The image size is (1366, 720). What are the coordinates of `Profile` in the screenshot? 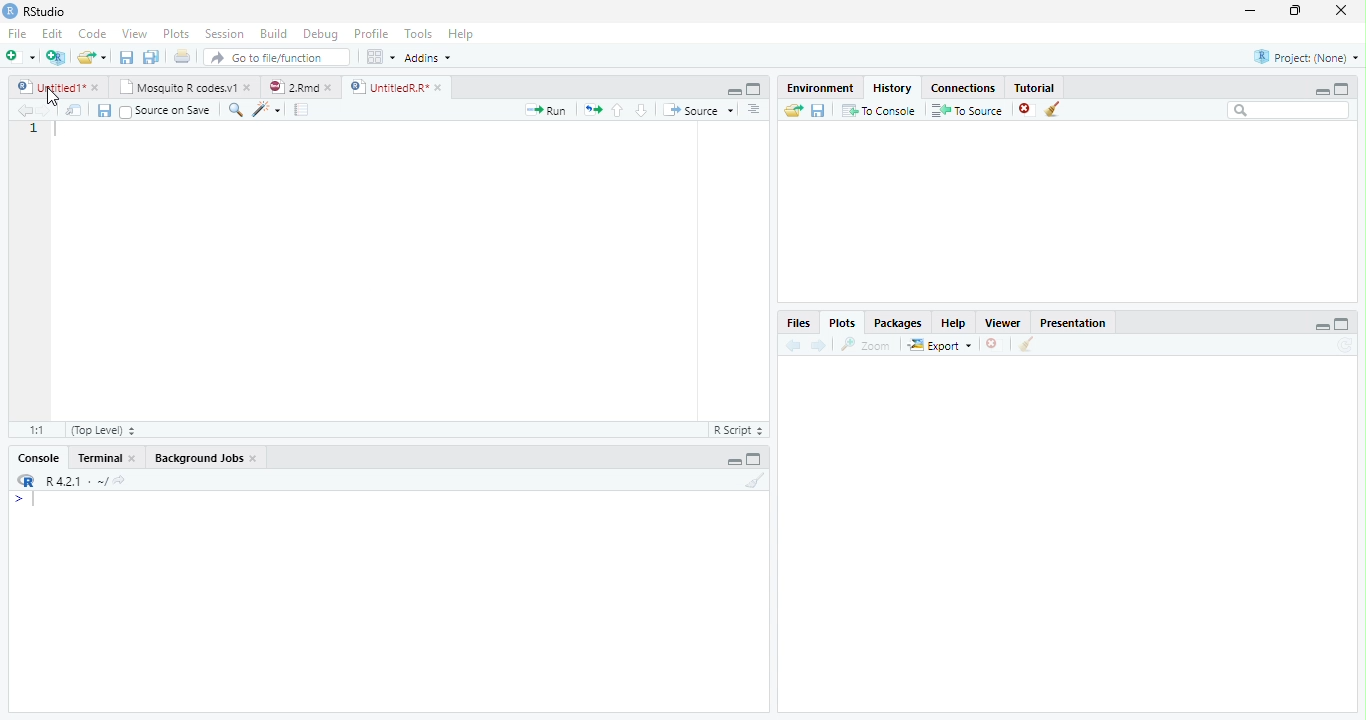 It's located at (372, 34).